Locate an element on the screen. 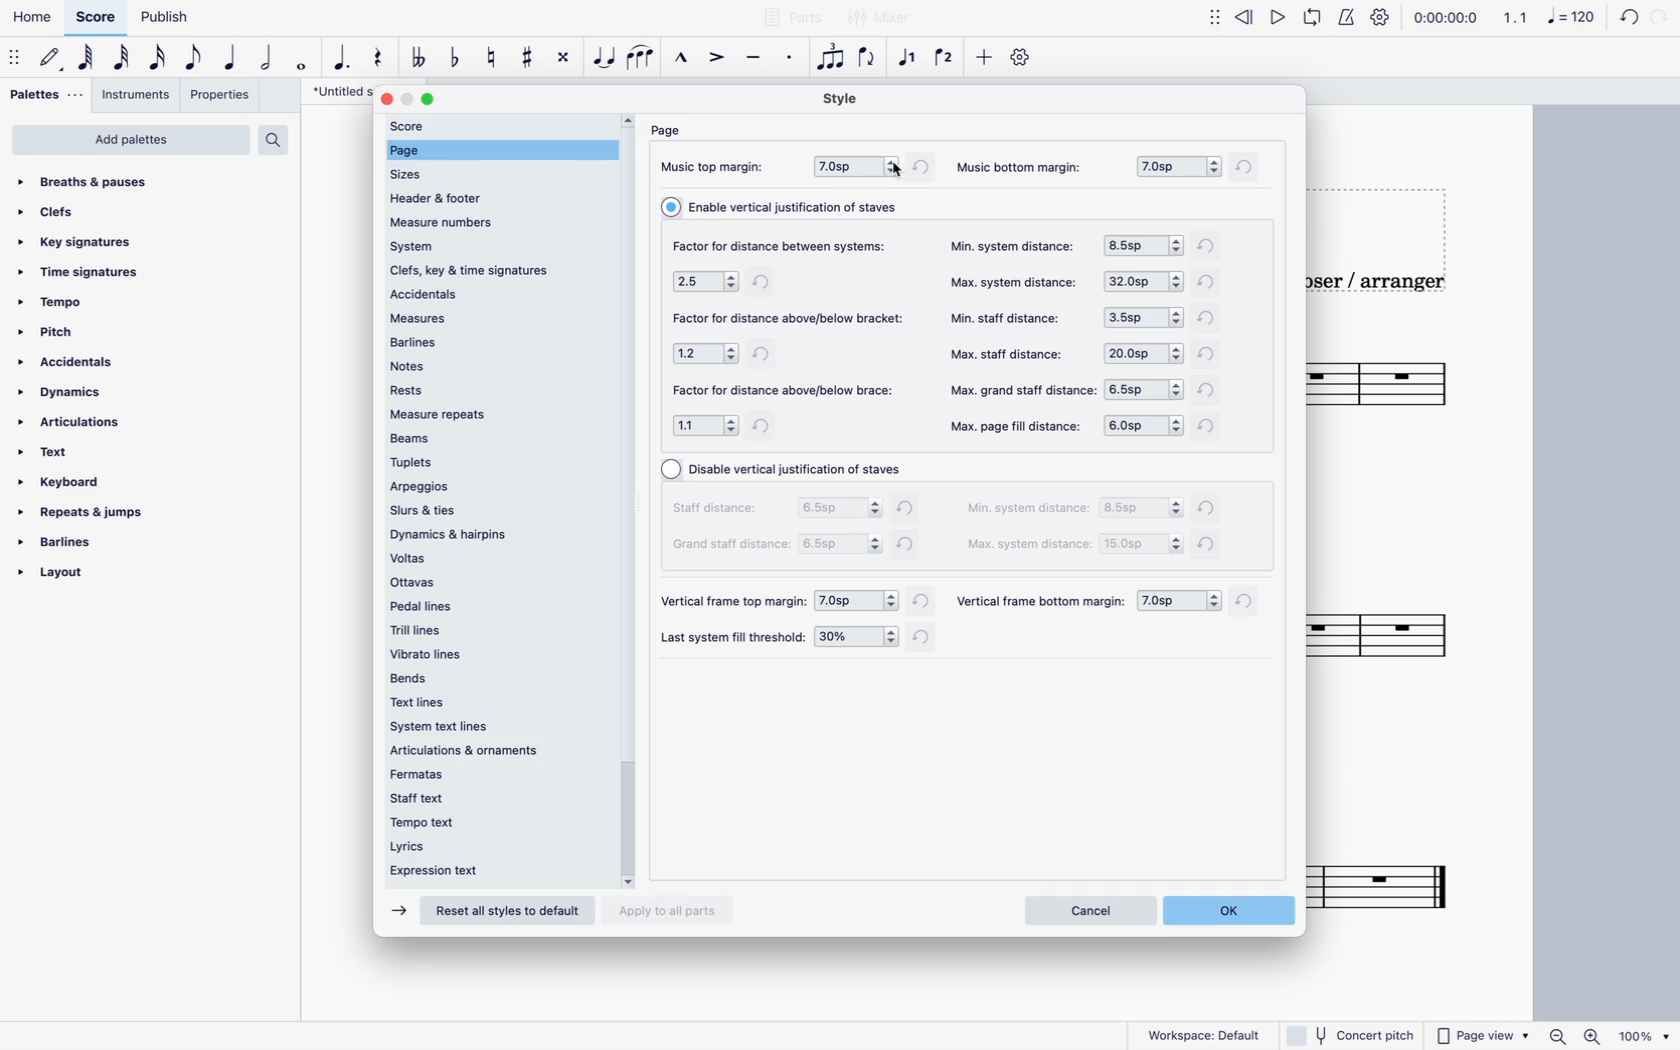  dynamics is located at coordinates (62, 393).